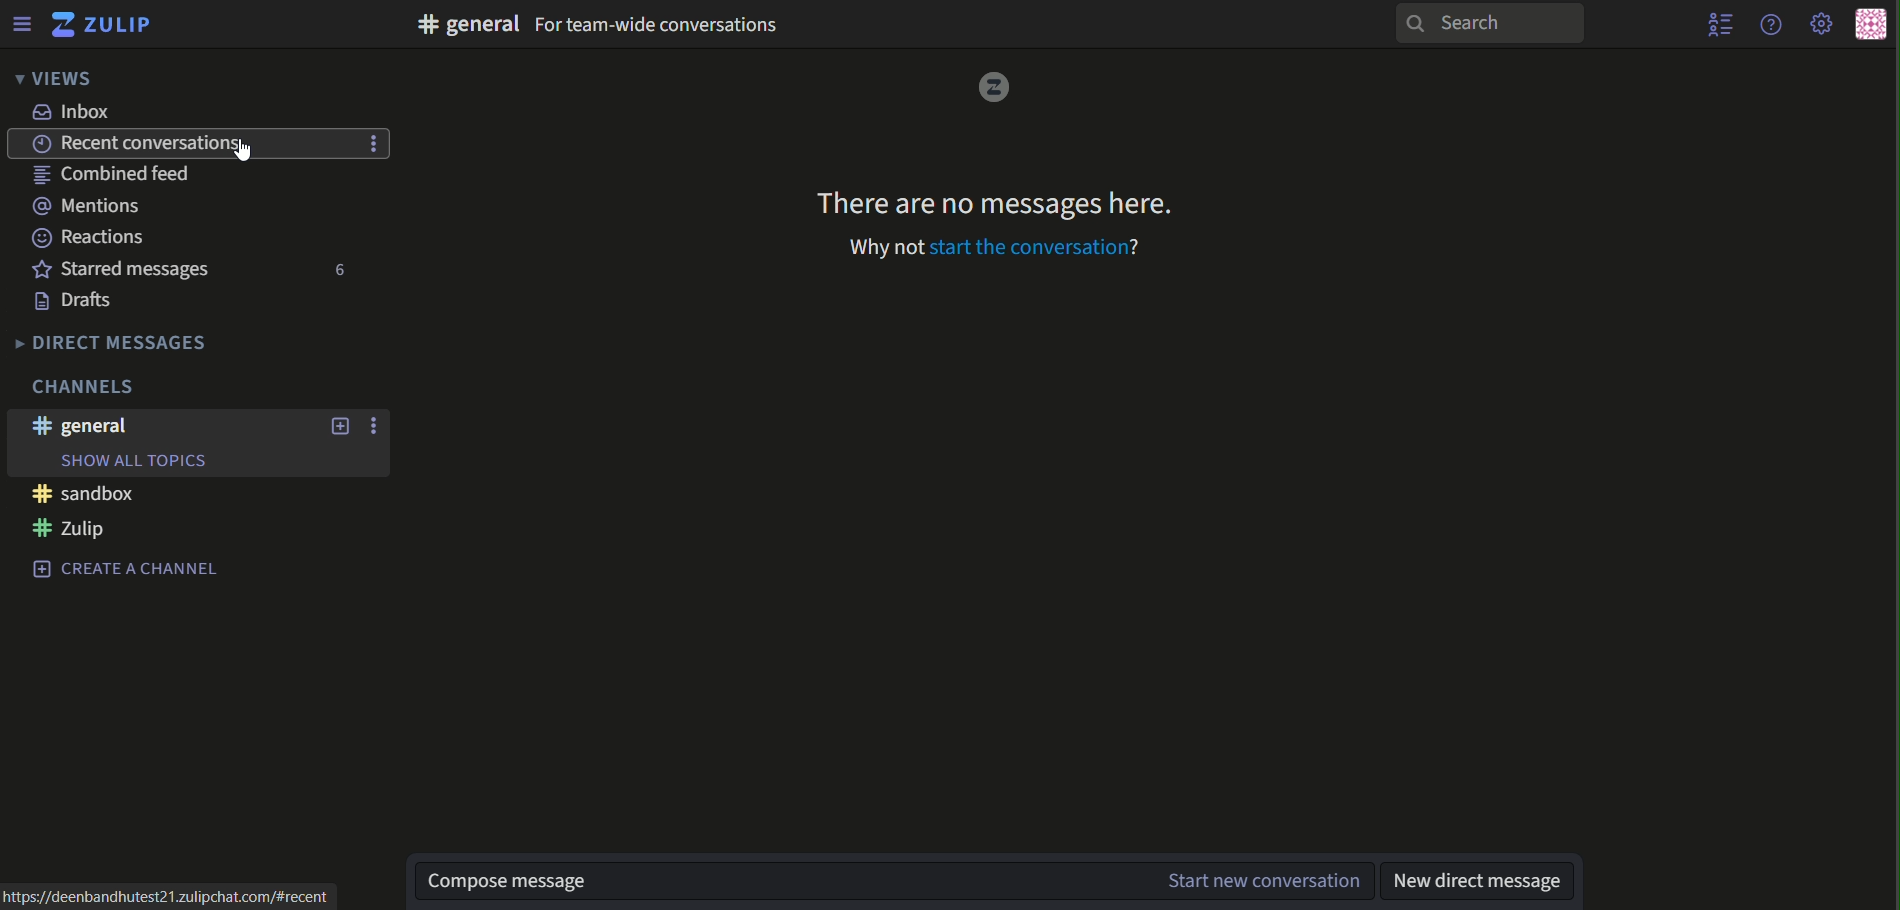 The height and width of the screenshot is (910, 1900). I want to click on Cursor, so click(243, 152).